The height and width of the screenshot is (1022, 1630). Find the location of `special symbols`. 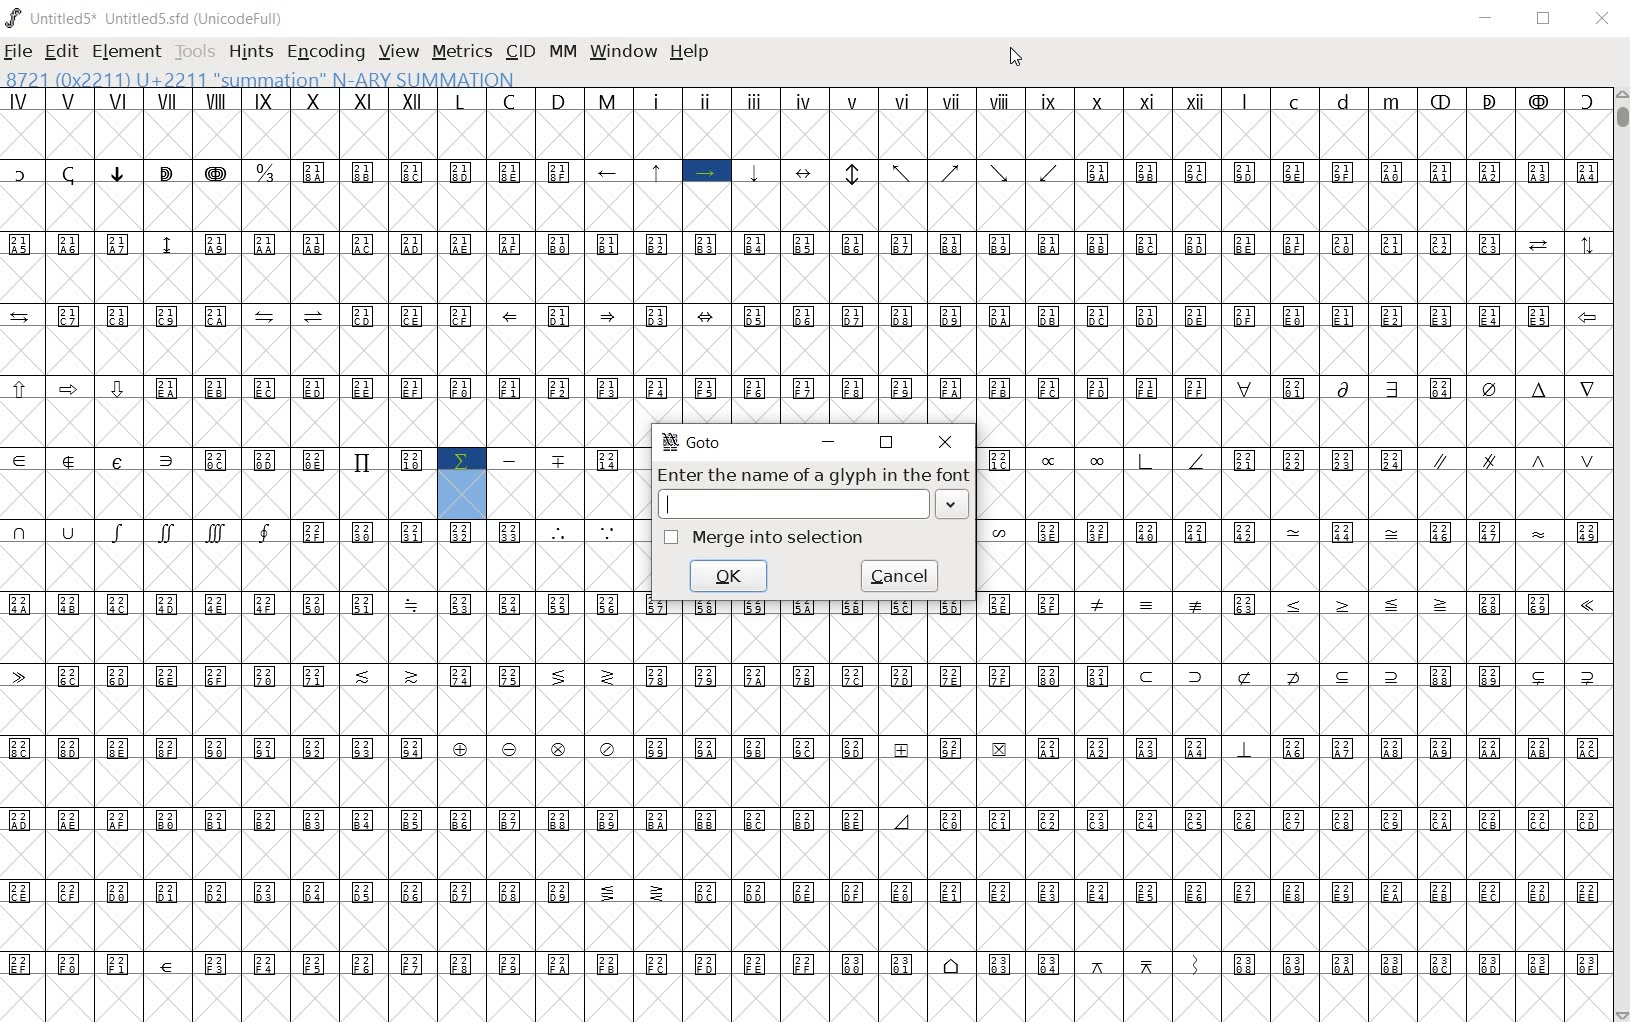

special symbols is located at coordinates (802, 316).